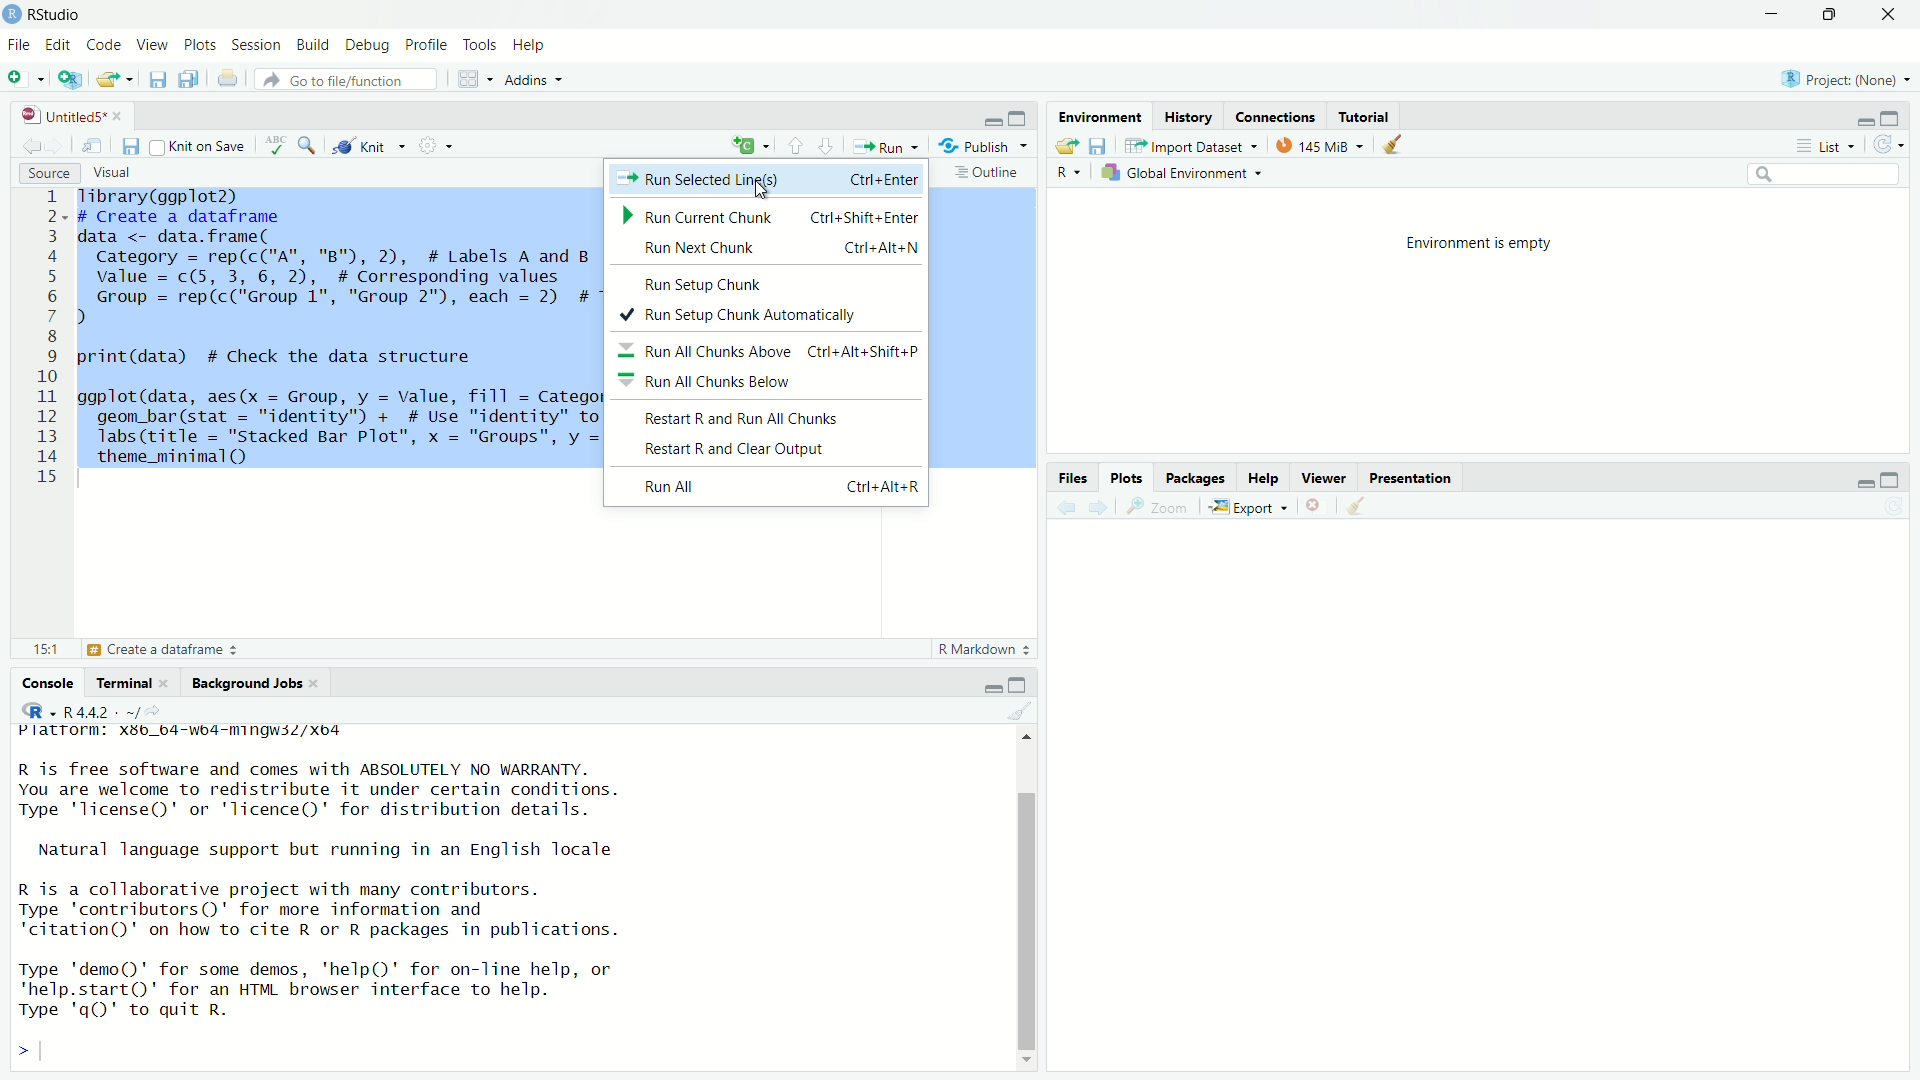  Describe the element at coordinates (988, 689) in the screenshot. I see `Minimize` at that location.